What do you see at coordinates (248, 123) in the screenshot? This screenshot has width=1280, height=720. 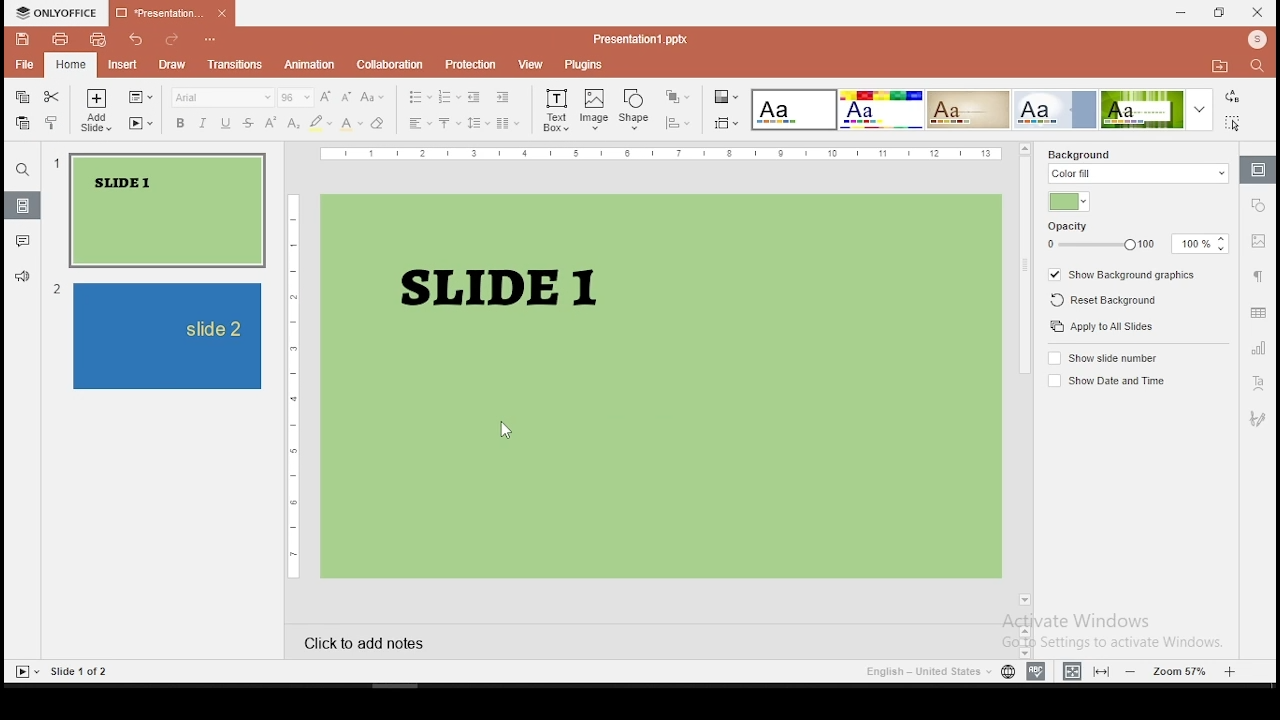 I see `strikethrough` at bounding box center [248, 123].